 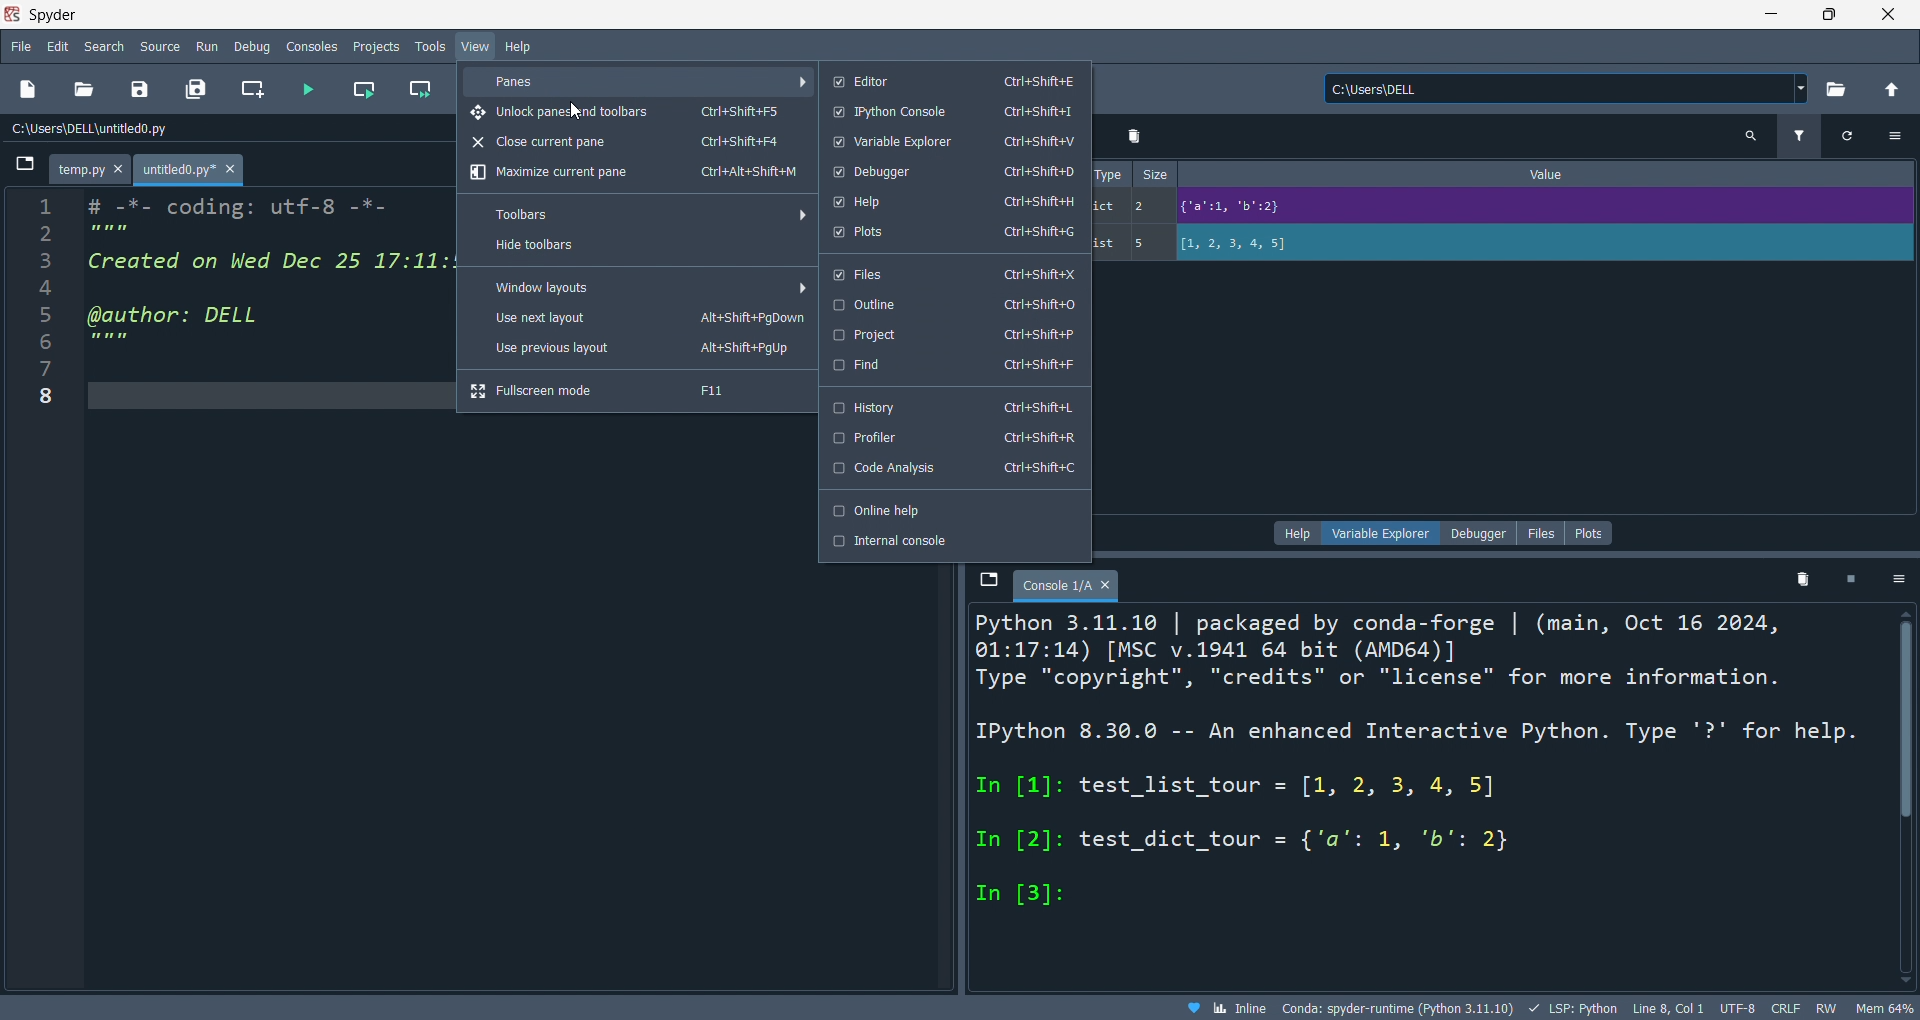 I want to click on size, so click(x=1156, y=175).